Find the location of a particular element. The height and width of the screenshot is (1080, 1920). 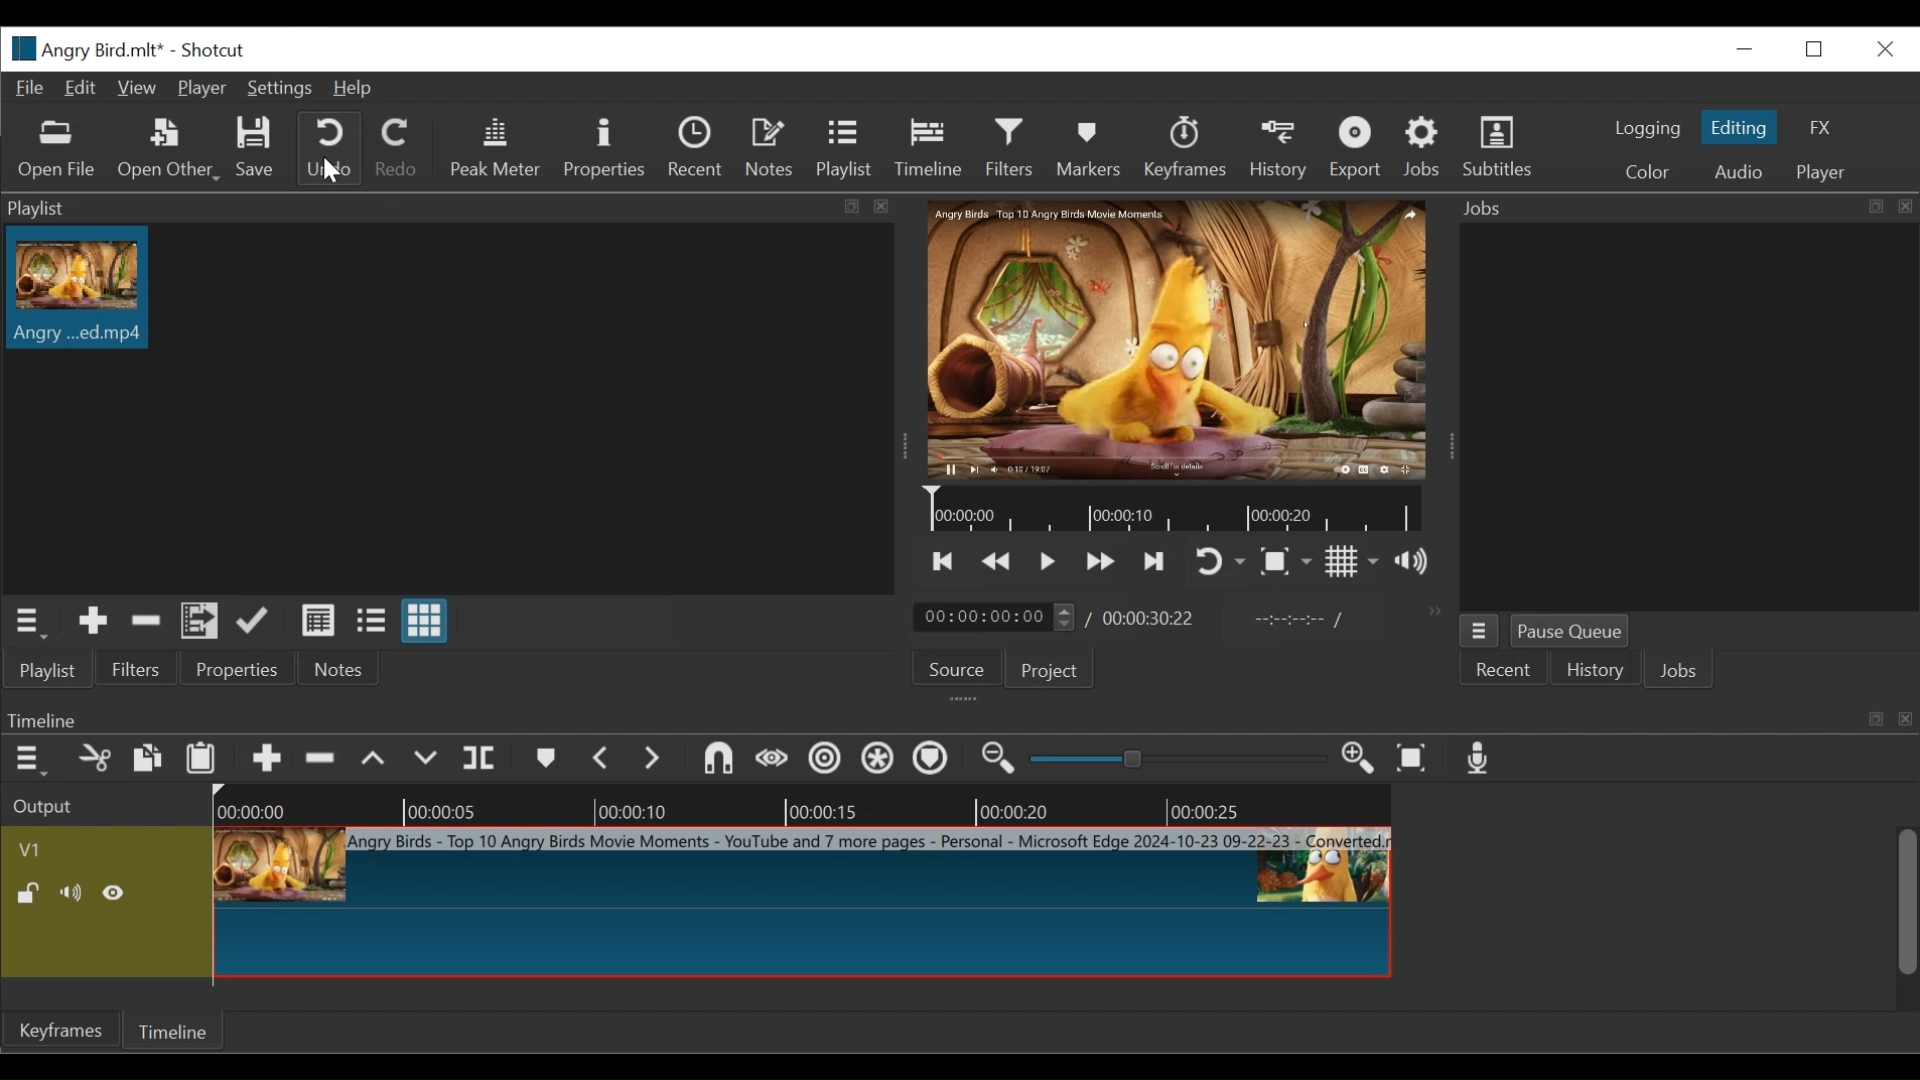

Edit is located at coordinates (81, 89).